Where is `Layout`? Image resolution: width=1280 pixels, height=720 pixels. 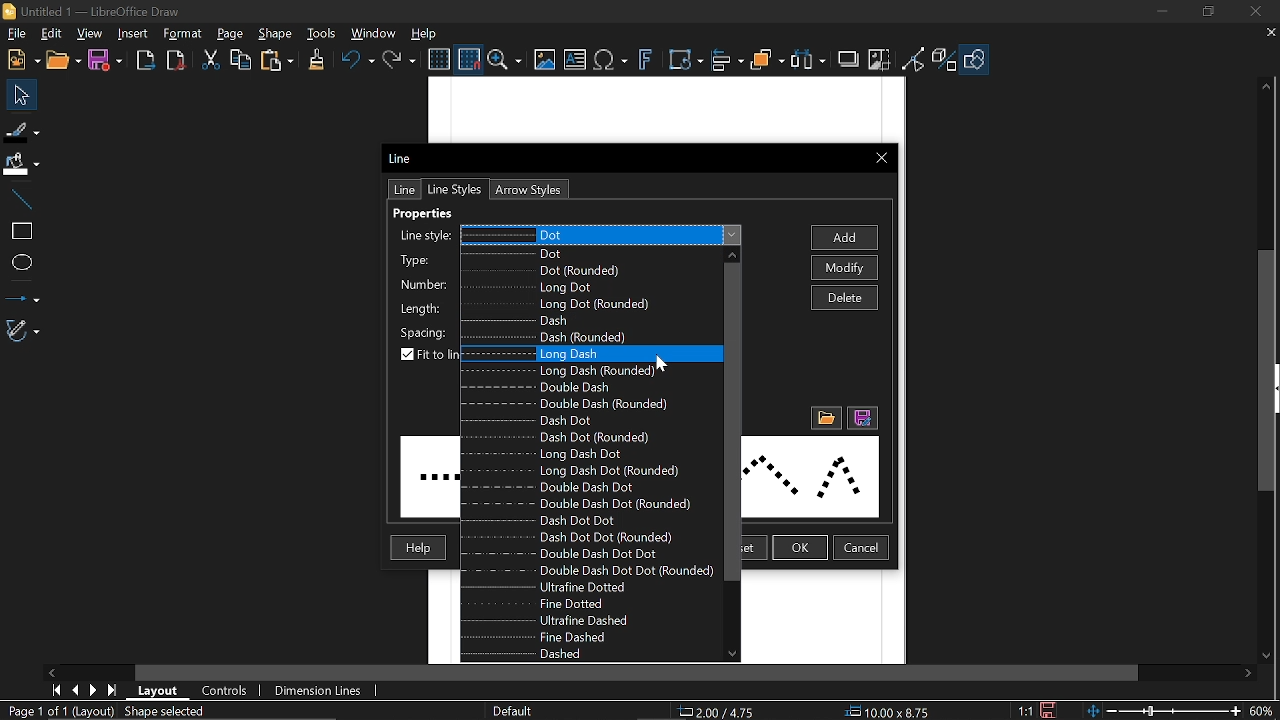
Layout is located at coordinates (162, 691).